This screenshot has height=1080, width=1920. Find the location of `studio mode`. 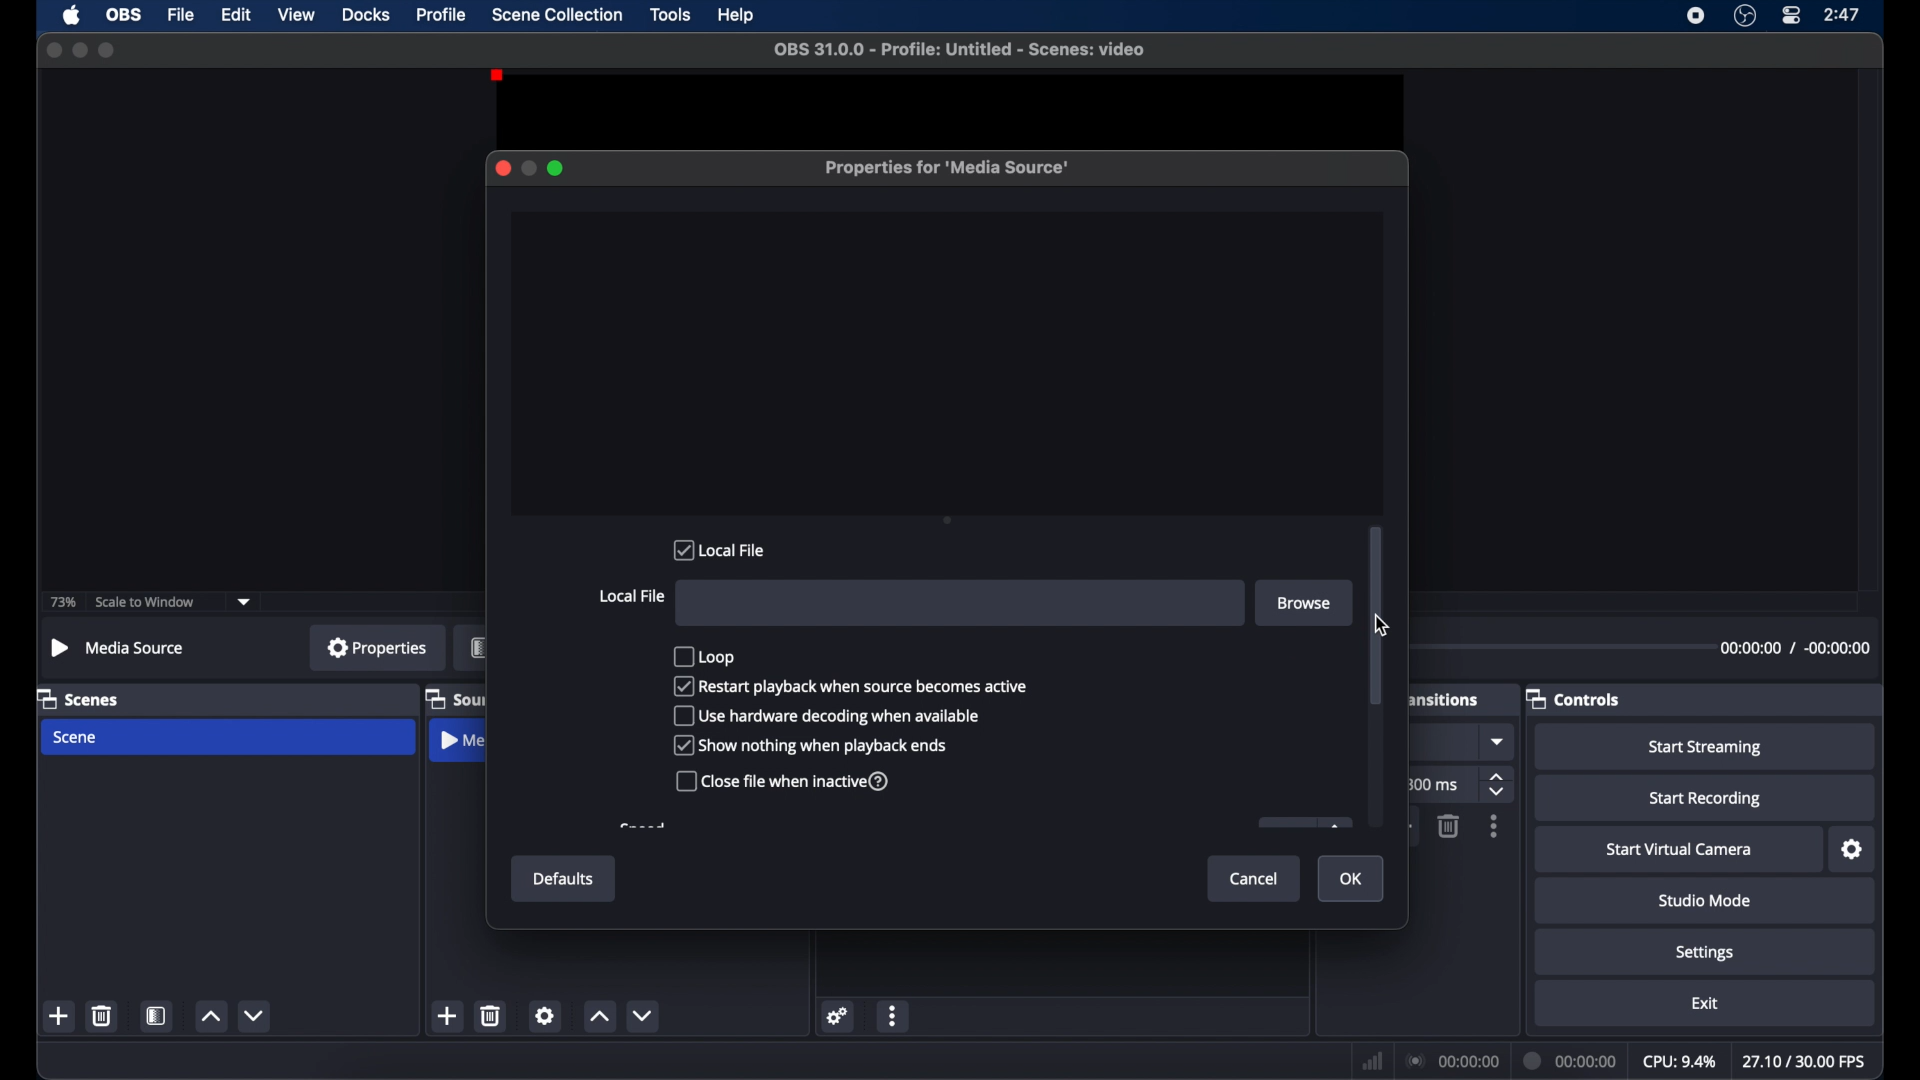

studio mode is located at coordinates (1705, 902).